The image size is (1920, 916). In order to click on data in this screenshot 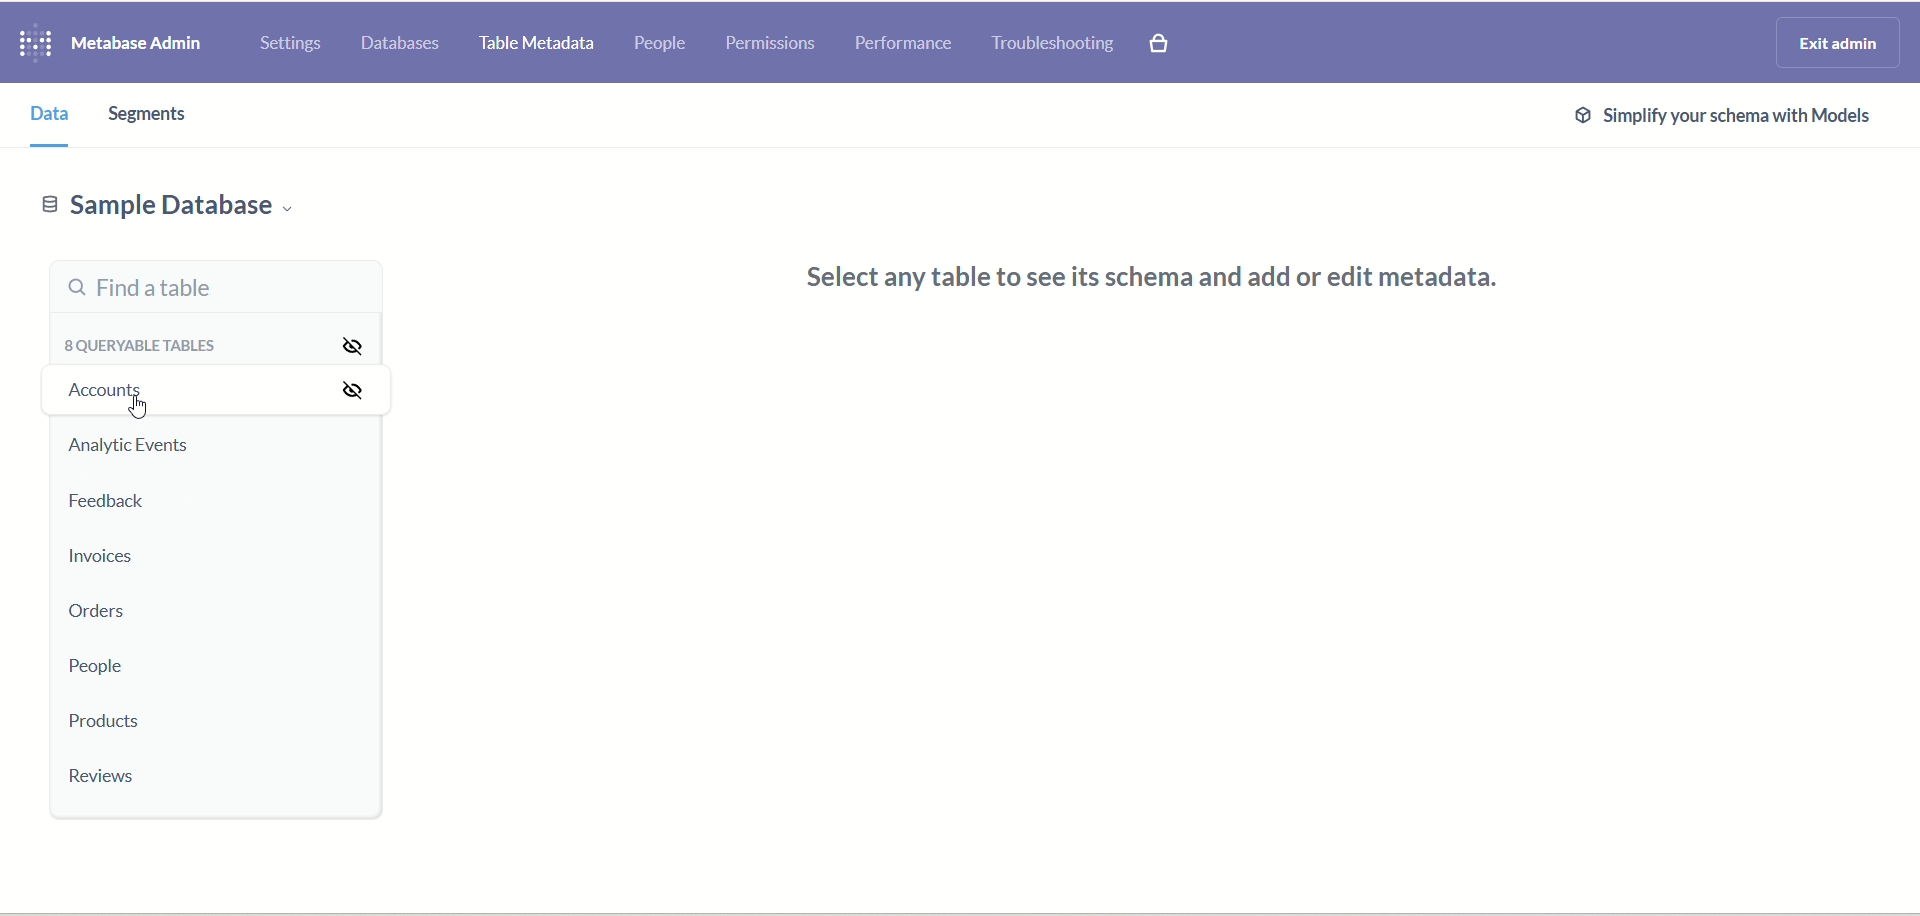, I will do `click(52, 120)`.